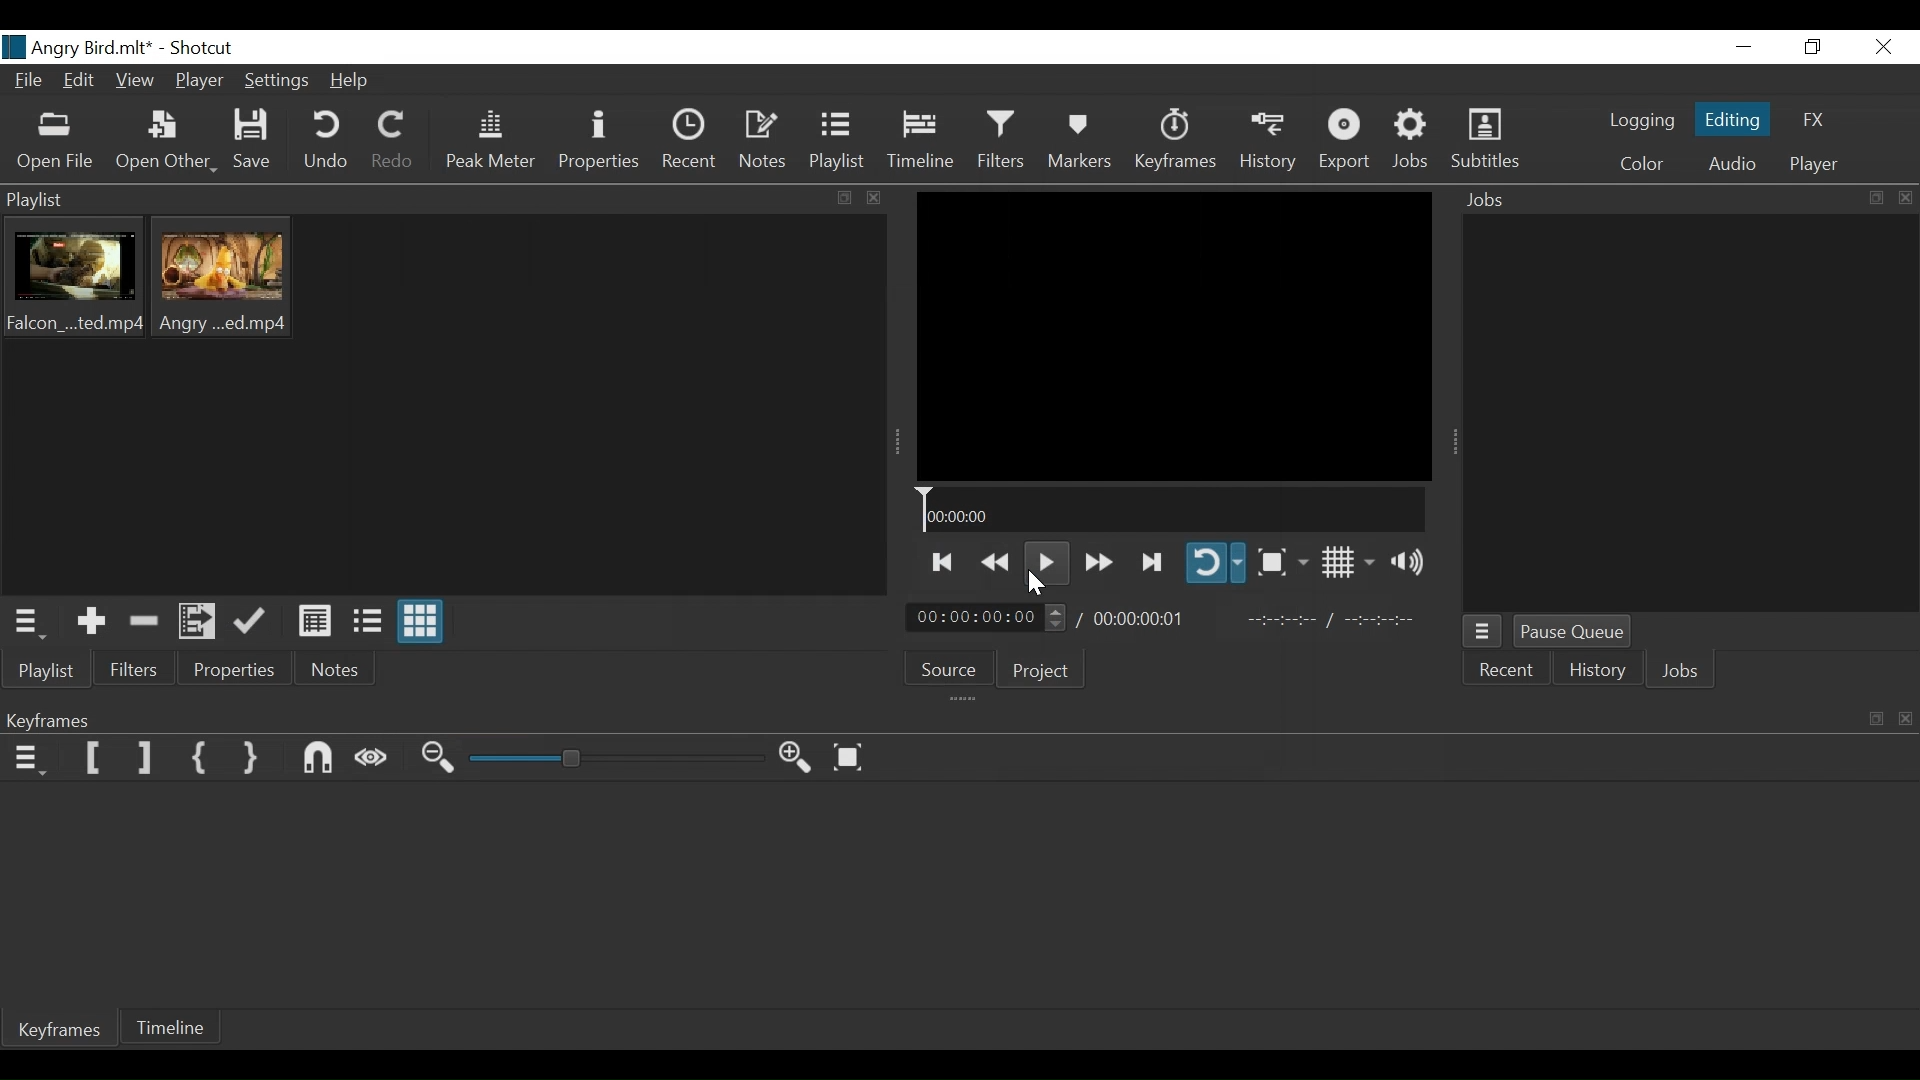 The height and width of the screenshot is (1080, 1920). What do you see at coordinates (1510, 670) in the screenshot?
I see `Recent` at bounding box center [1510, 670].